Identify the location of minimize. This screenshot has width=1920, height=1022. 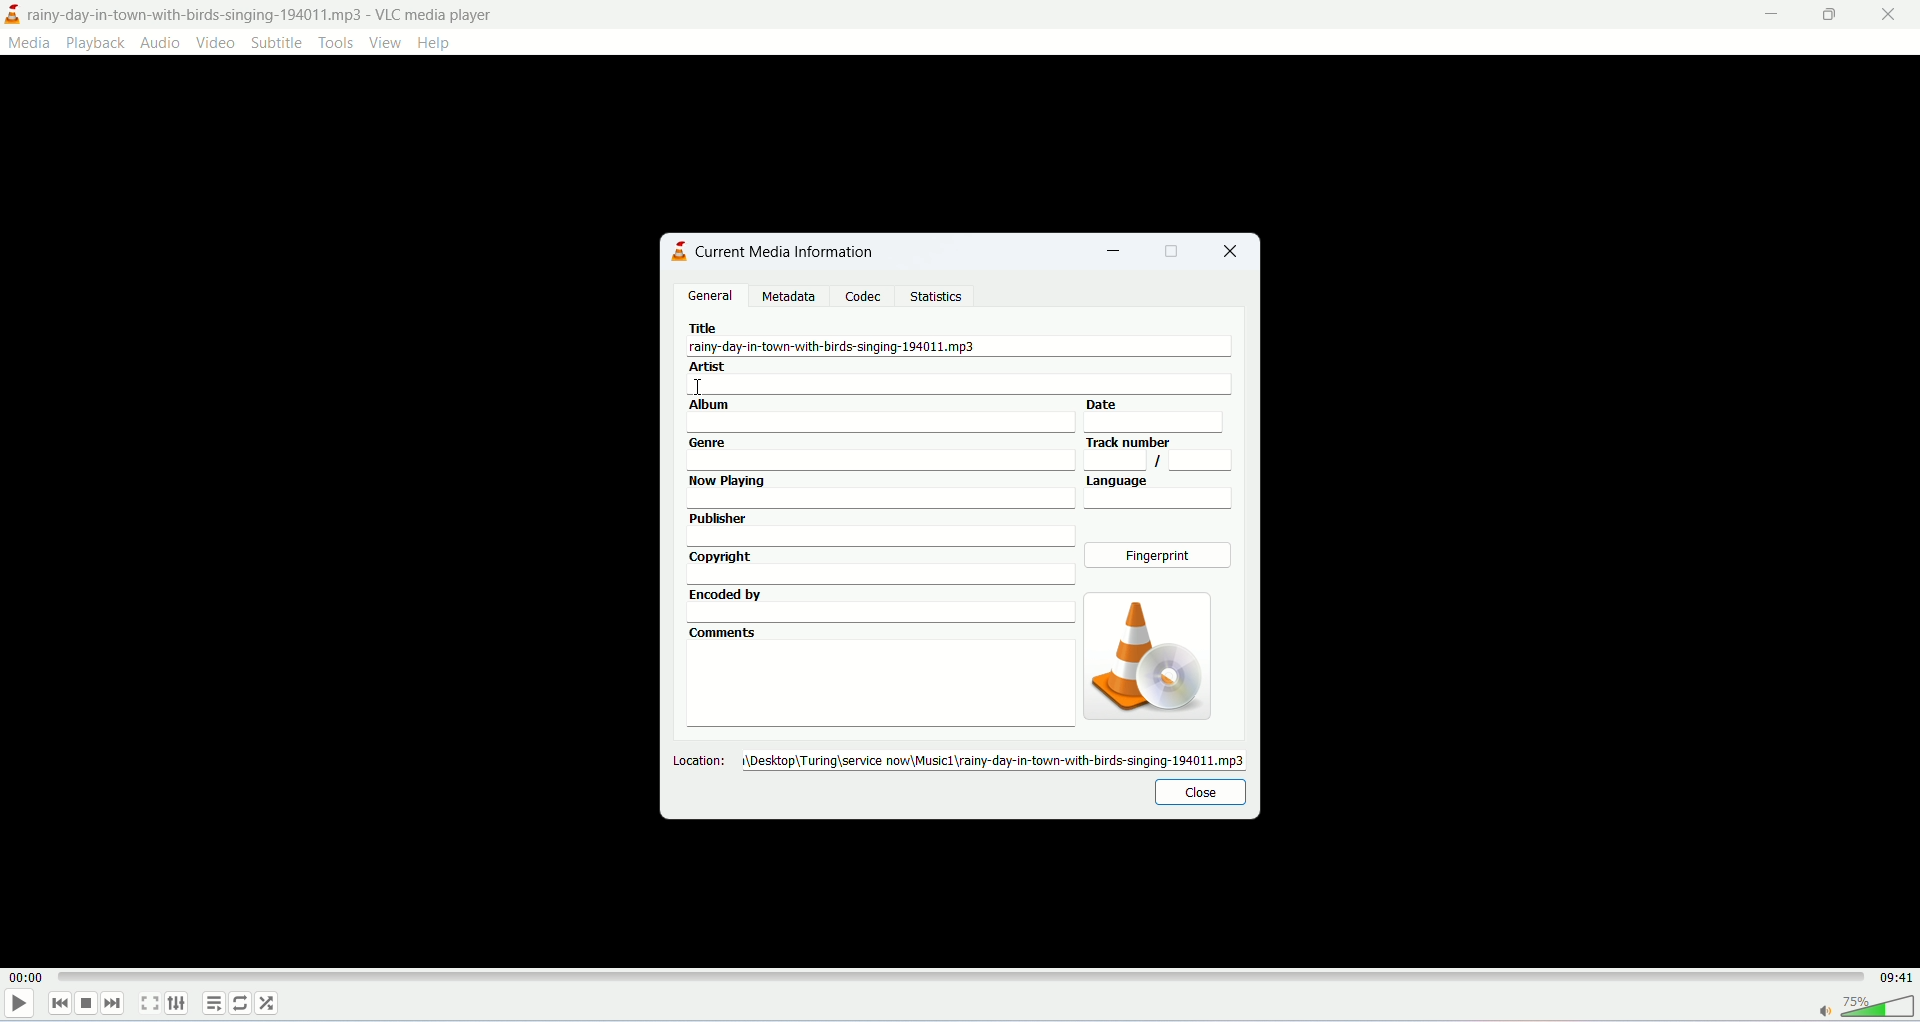
(1112, 254).